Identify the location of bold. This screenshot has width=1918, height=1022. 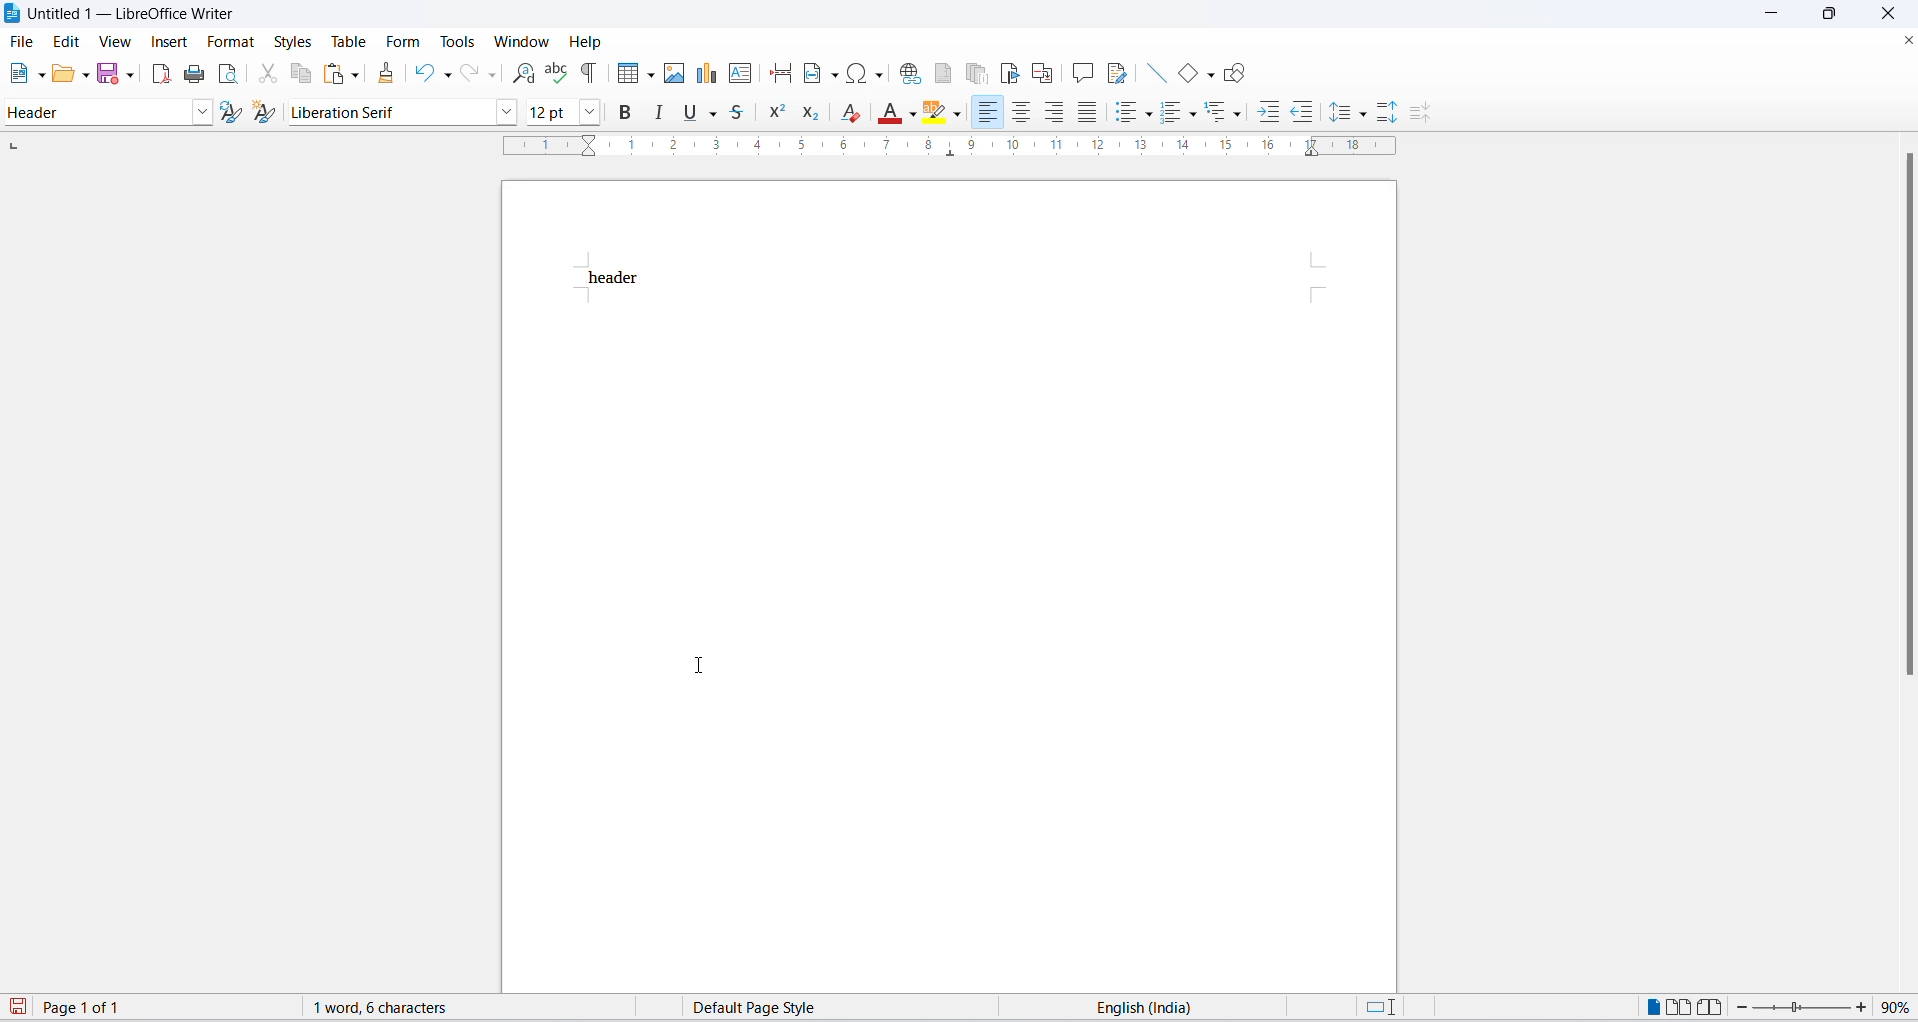
(629, 115).